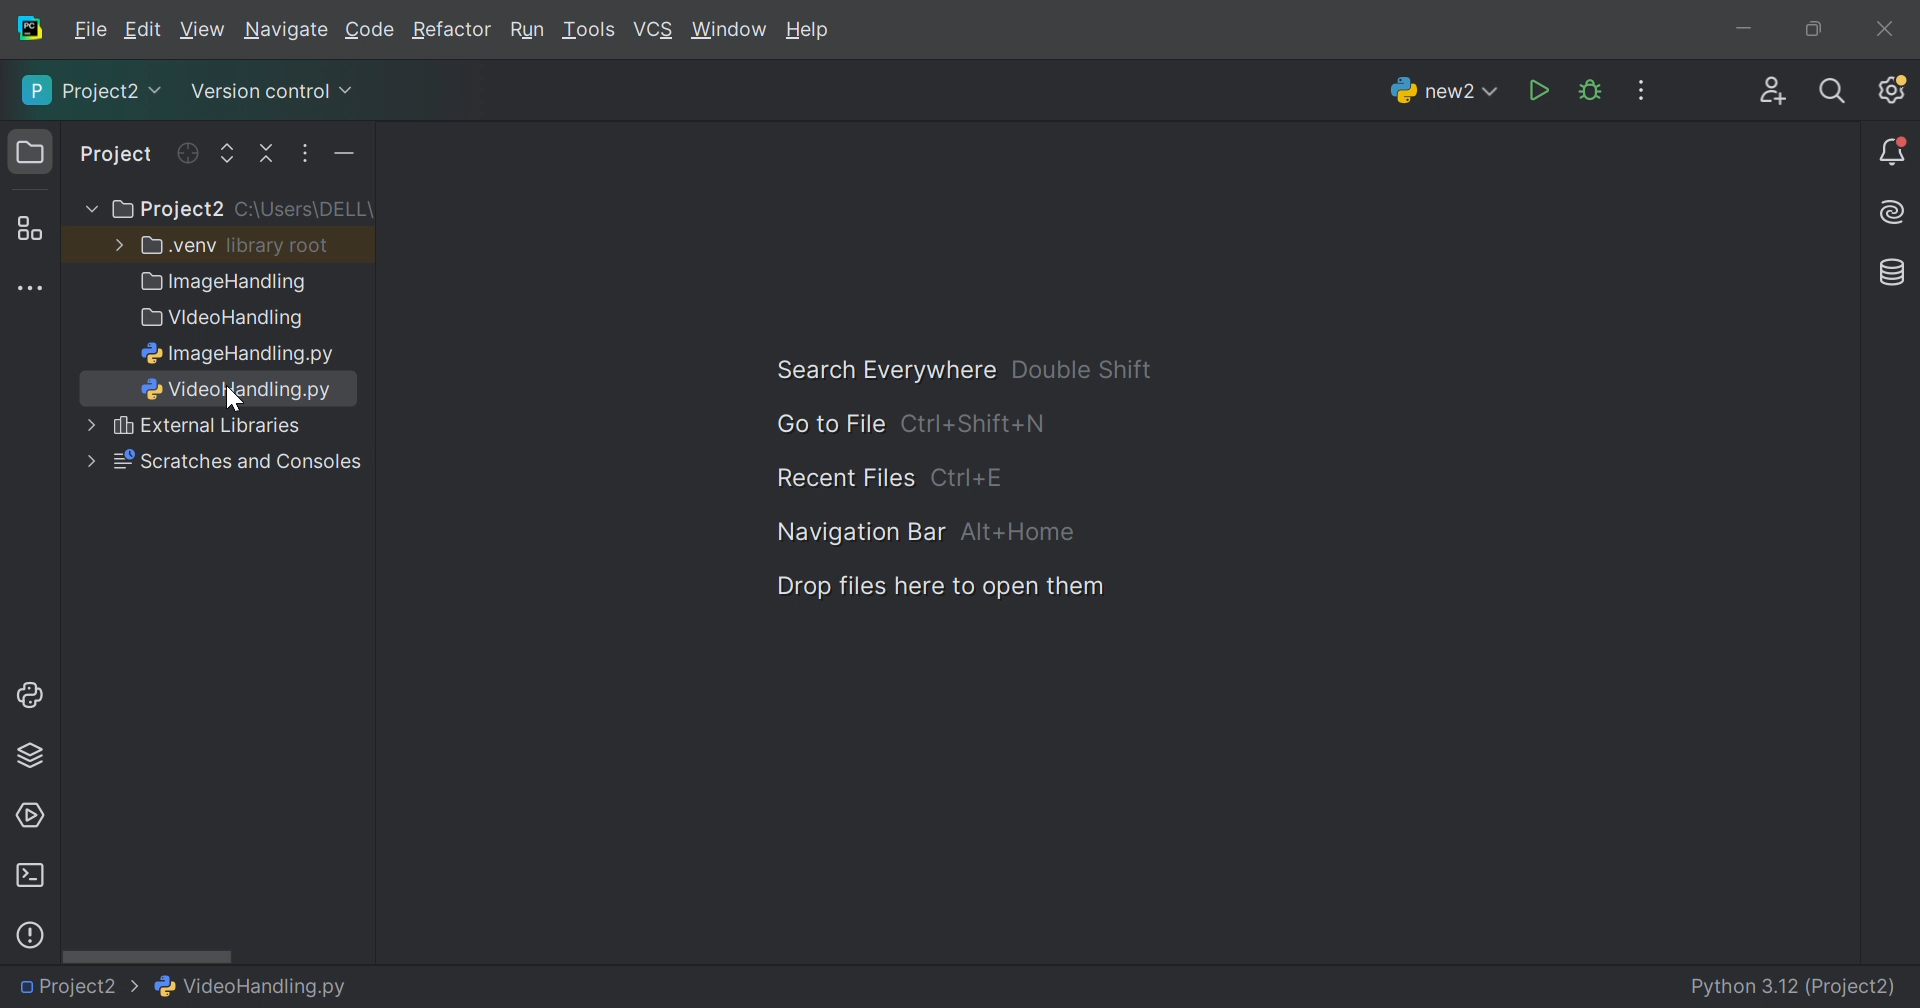  Describe the element at coordinates (79, 987) in the screenshot. I see `Project2` at that location.